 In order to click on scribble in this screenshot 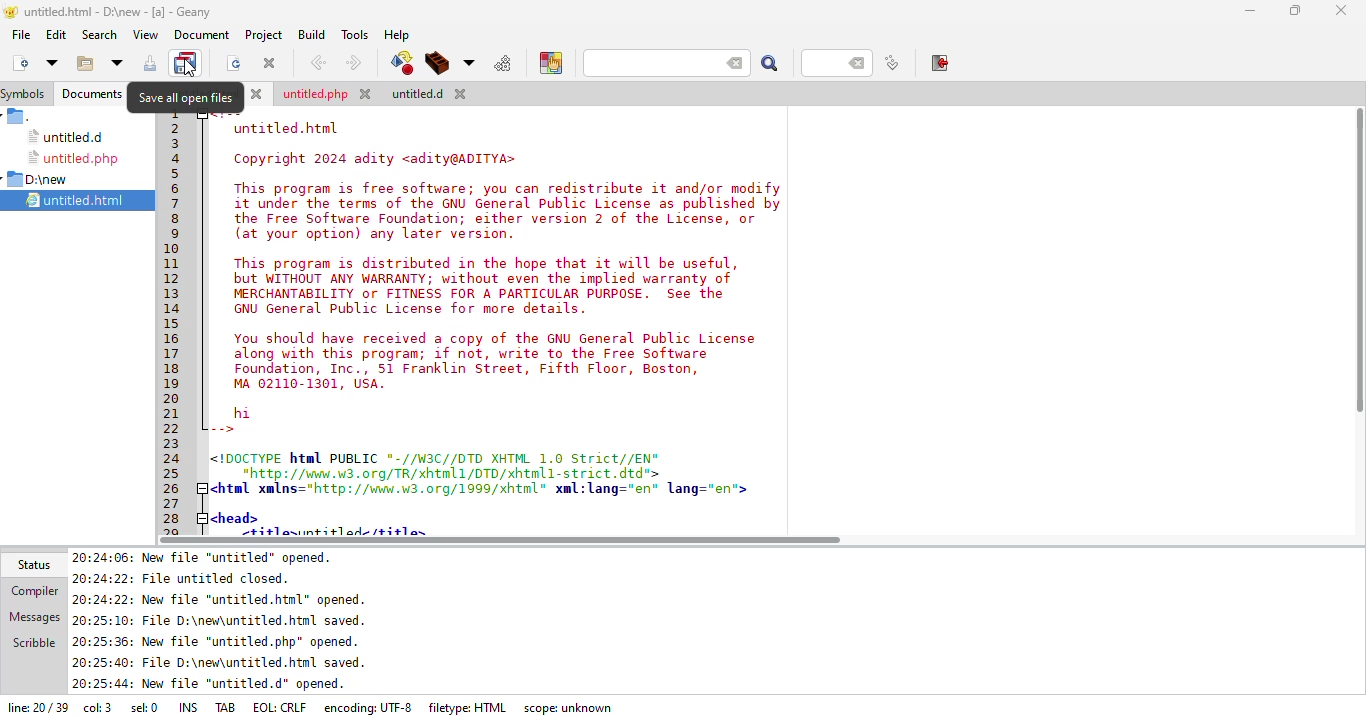, I will do `click(35, 643)`.